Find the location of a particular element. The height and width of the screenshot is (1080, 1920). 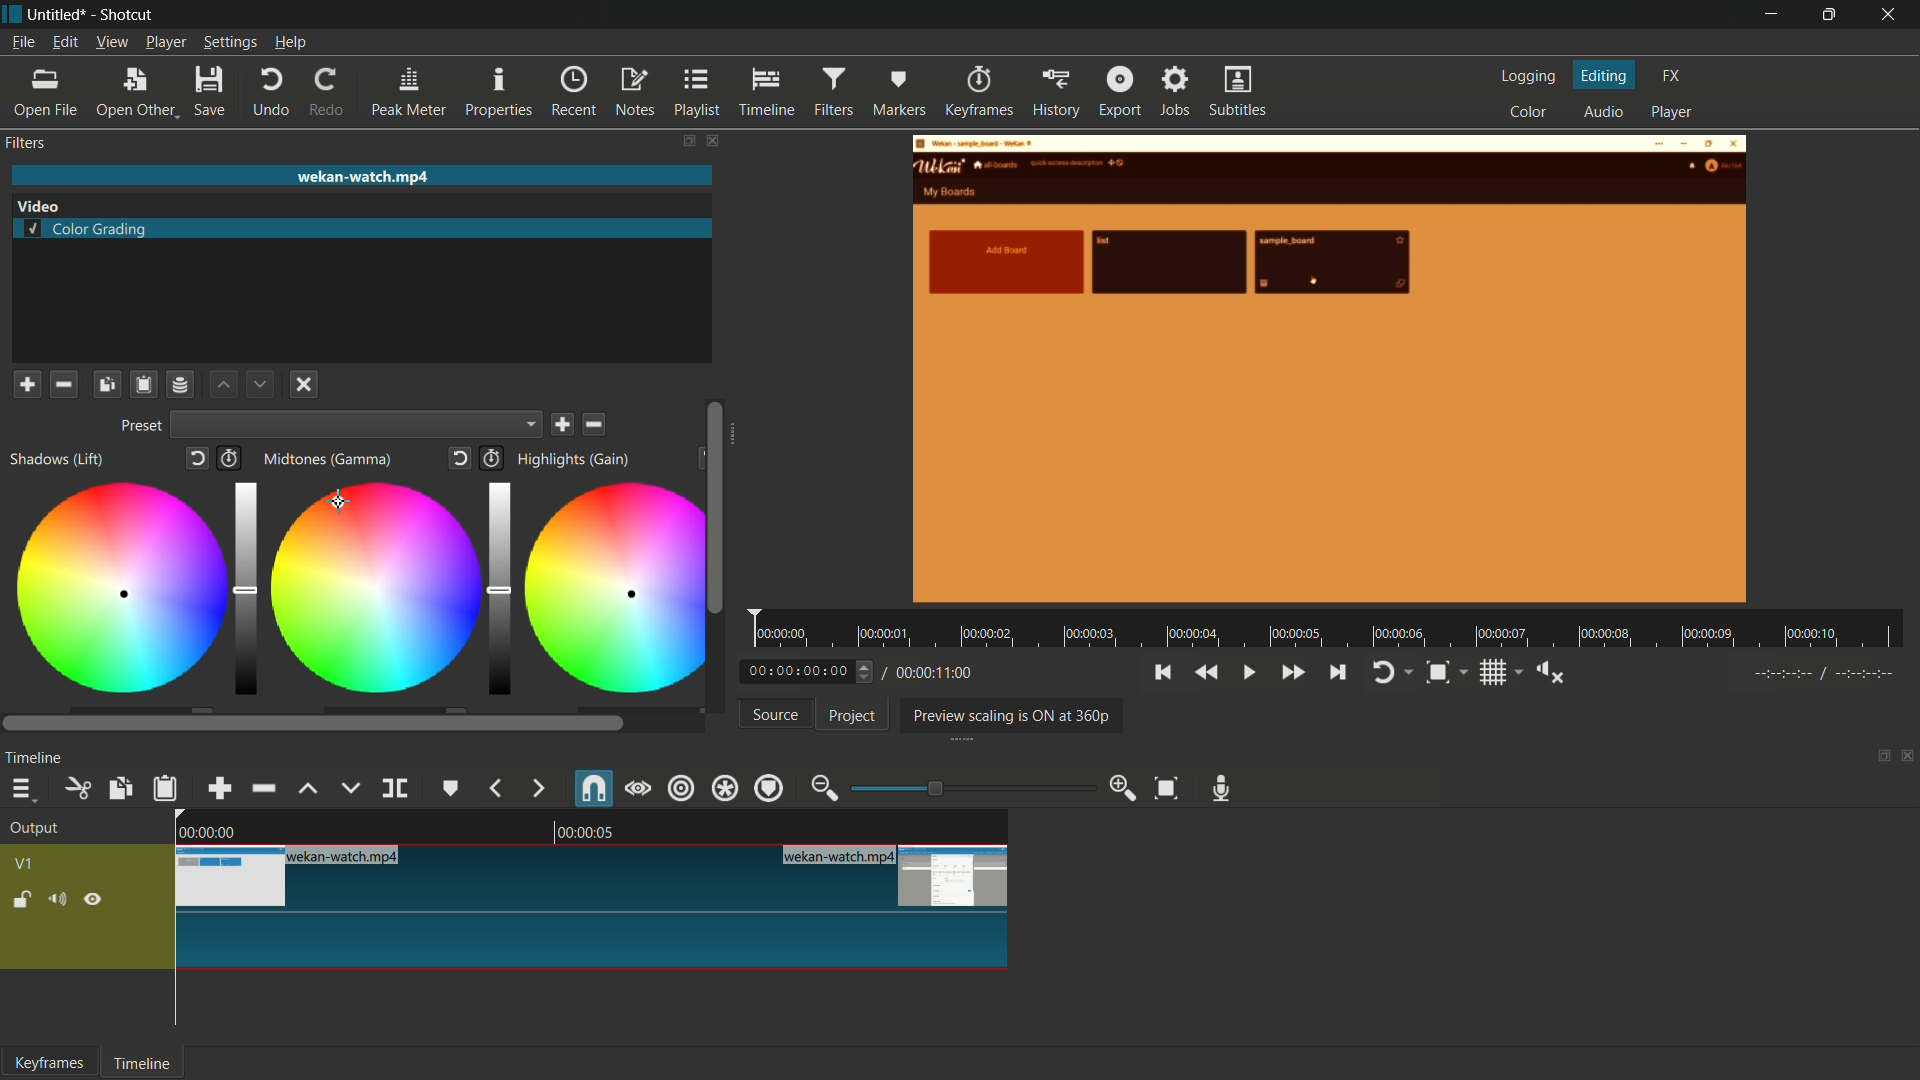

adjustment bar is located at coordinates (965, 788).